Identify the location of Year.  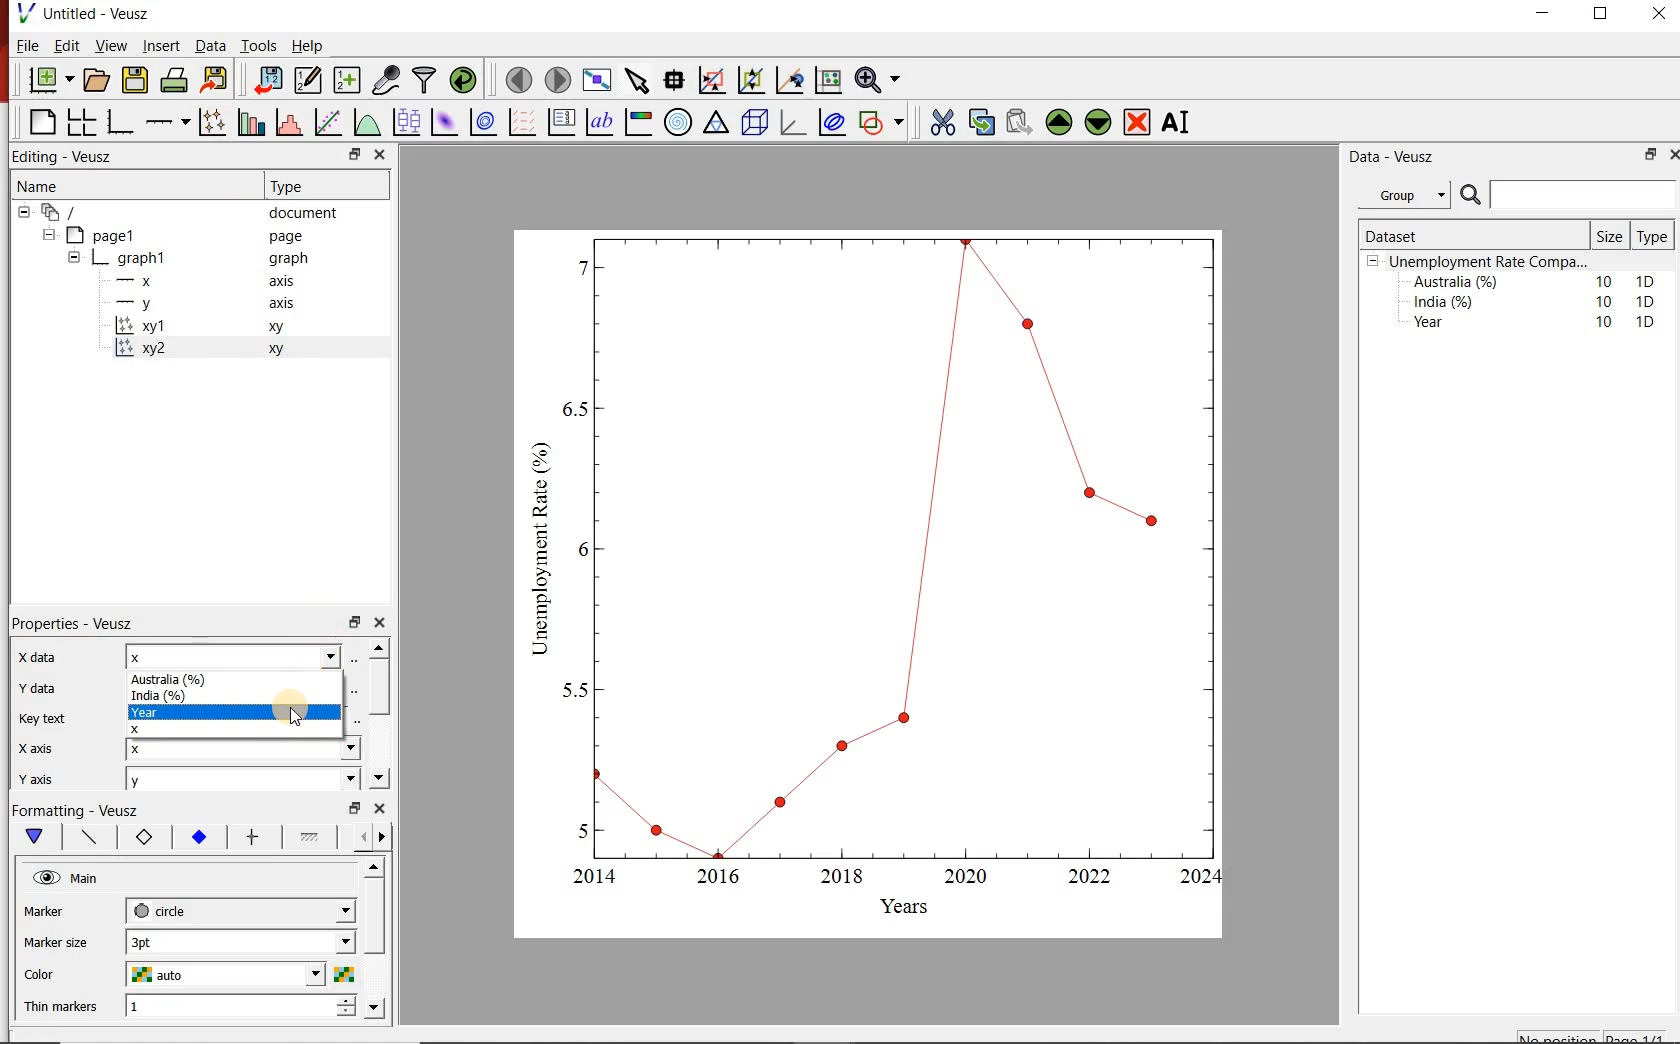
(232, 716).